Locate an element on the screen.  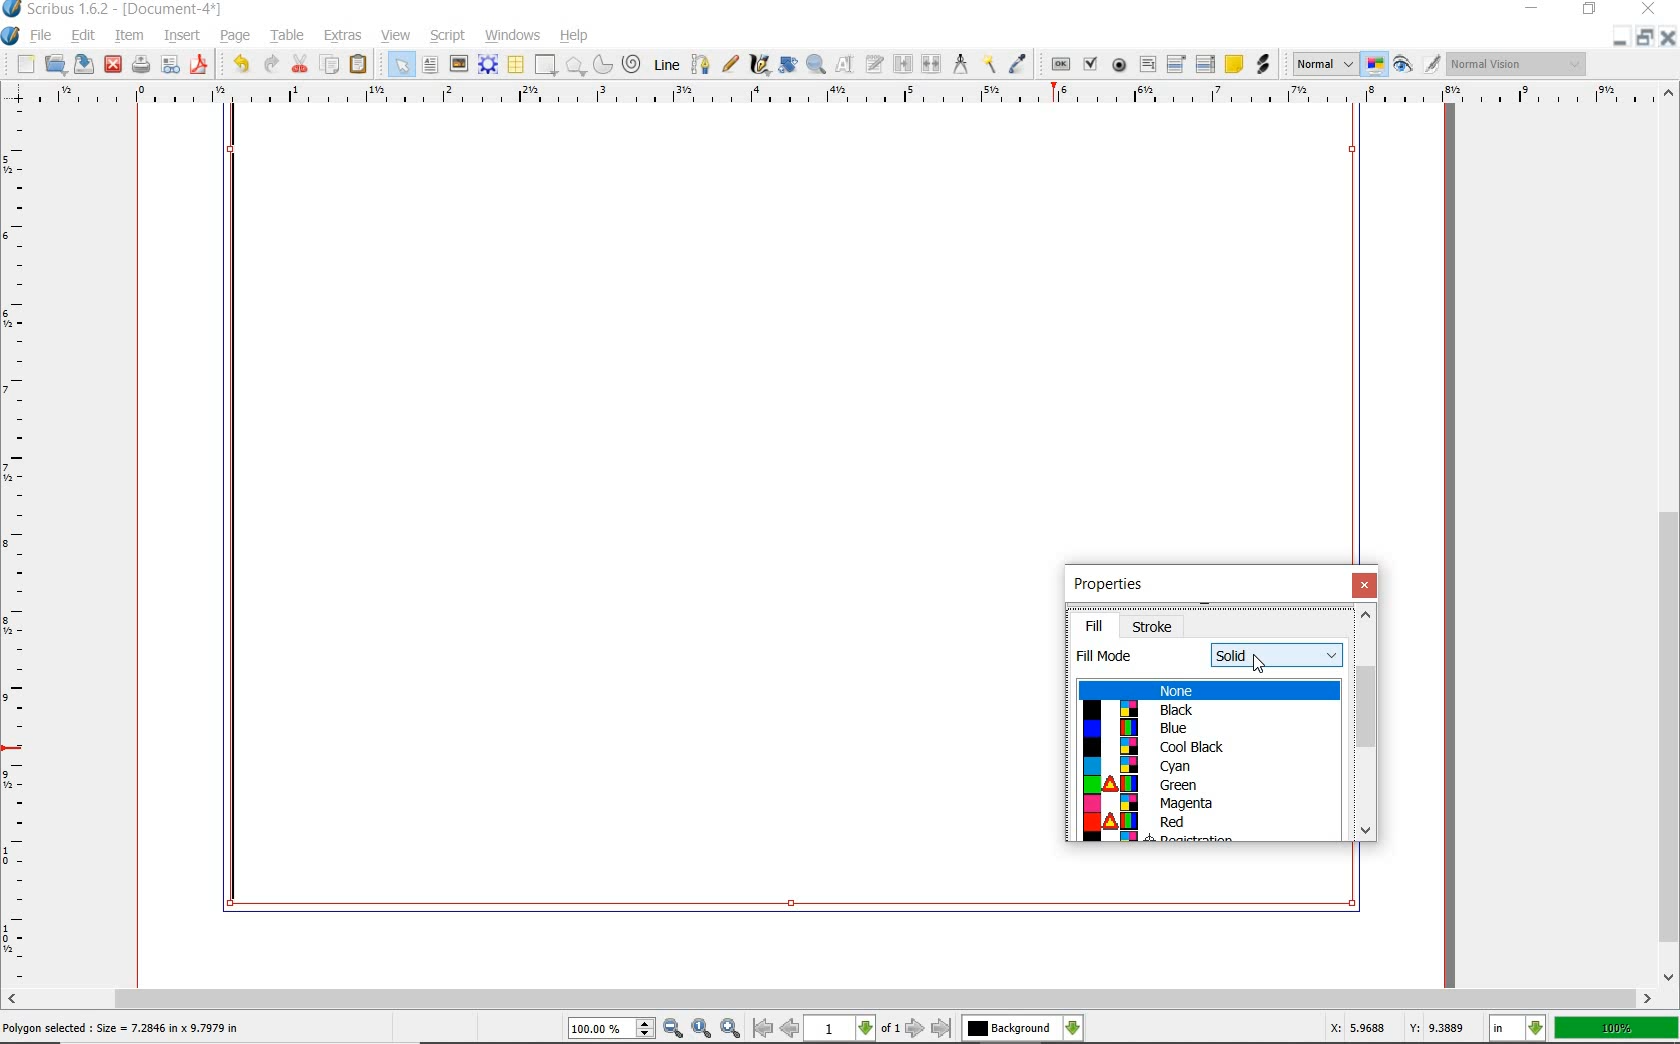
of 1 is located at coordinates (892, 1029).